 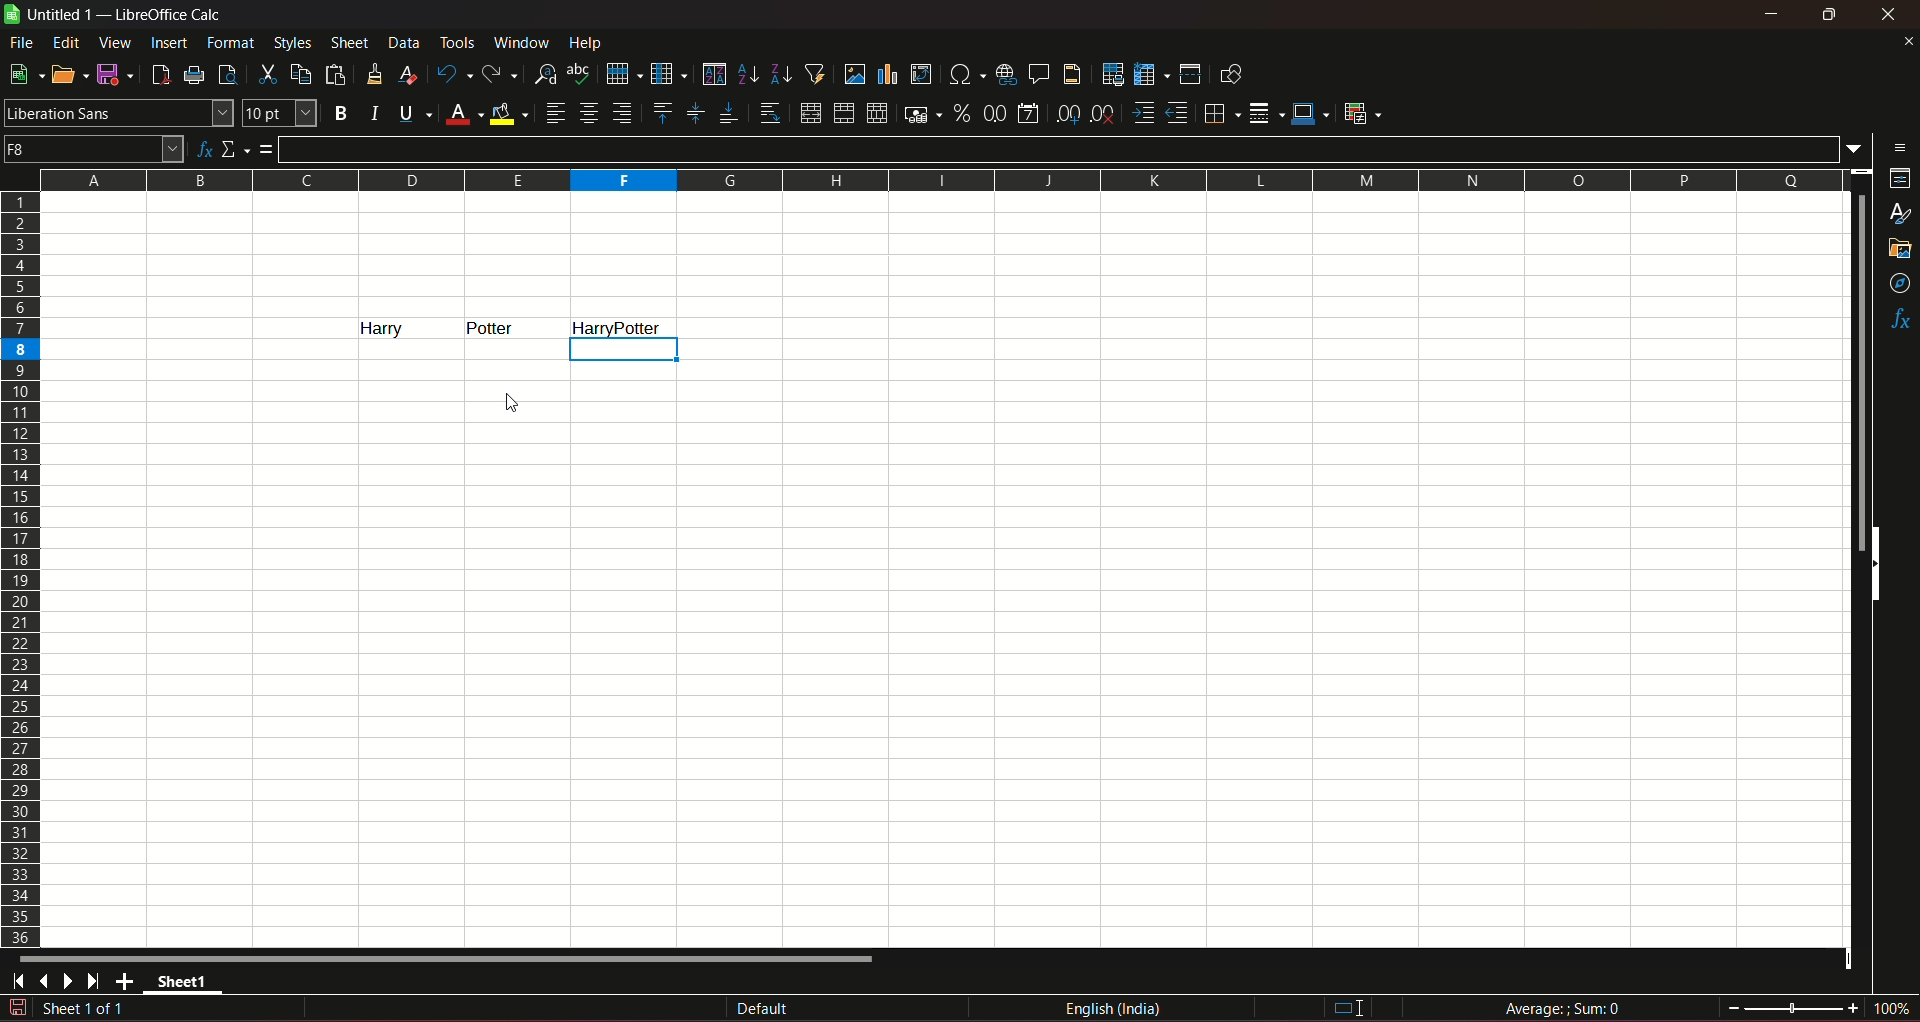 I want to click on rows, so click(x=21, y=568).